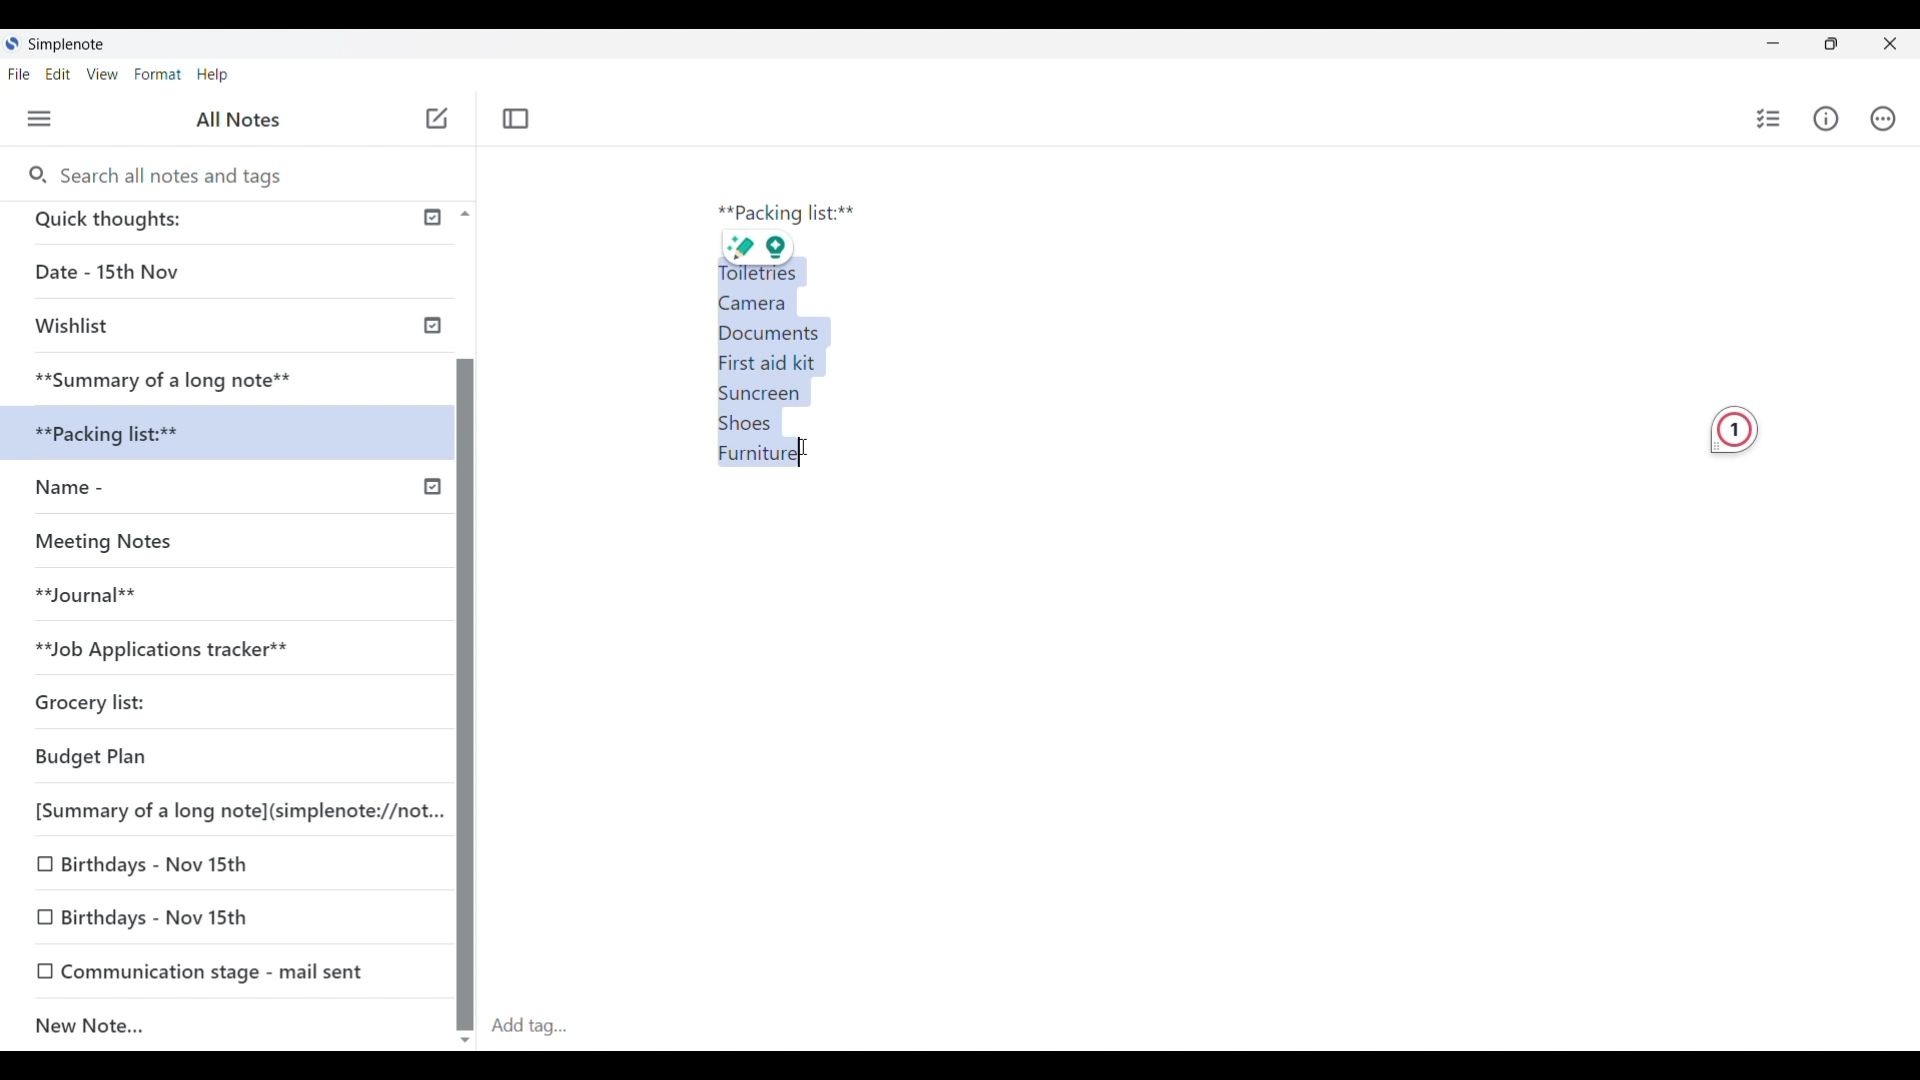  What do you see at coordinates (59, 74) in the screenshot?
I see `Edit menu` at bounding box center [59, 74].